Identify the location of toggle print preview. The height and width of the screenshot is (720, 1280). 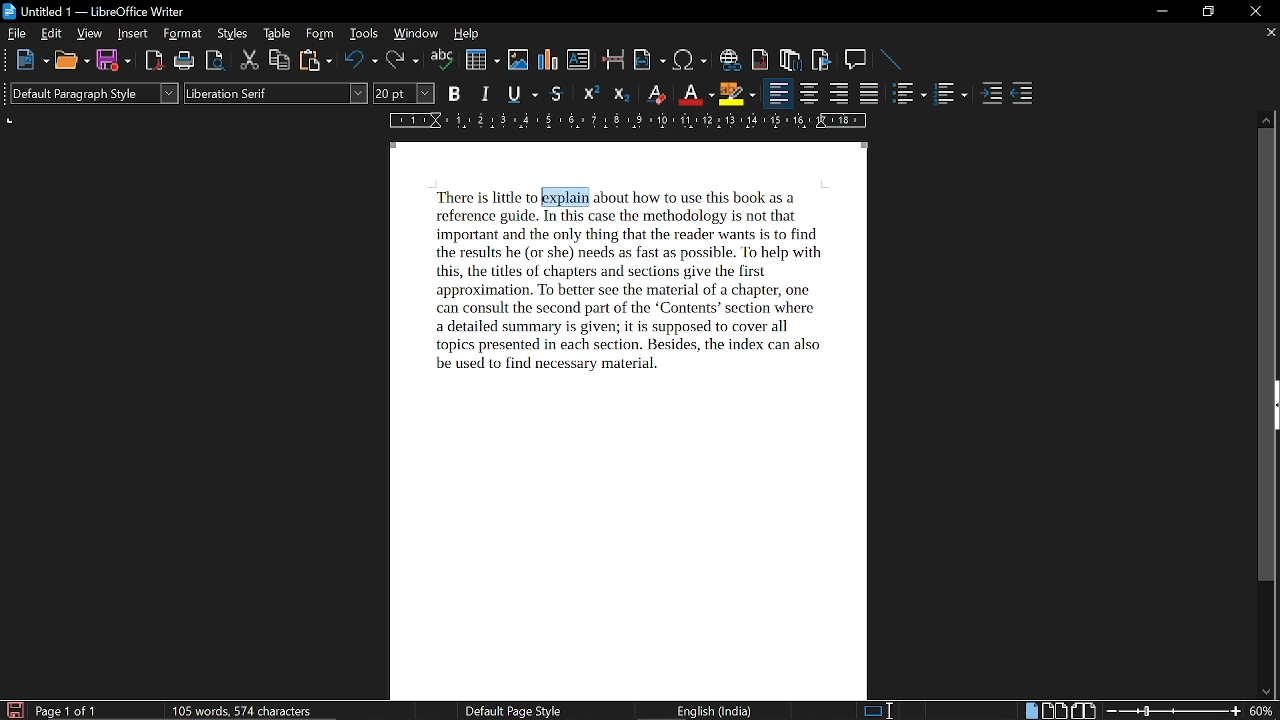
(216, 62).